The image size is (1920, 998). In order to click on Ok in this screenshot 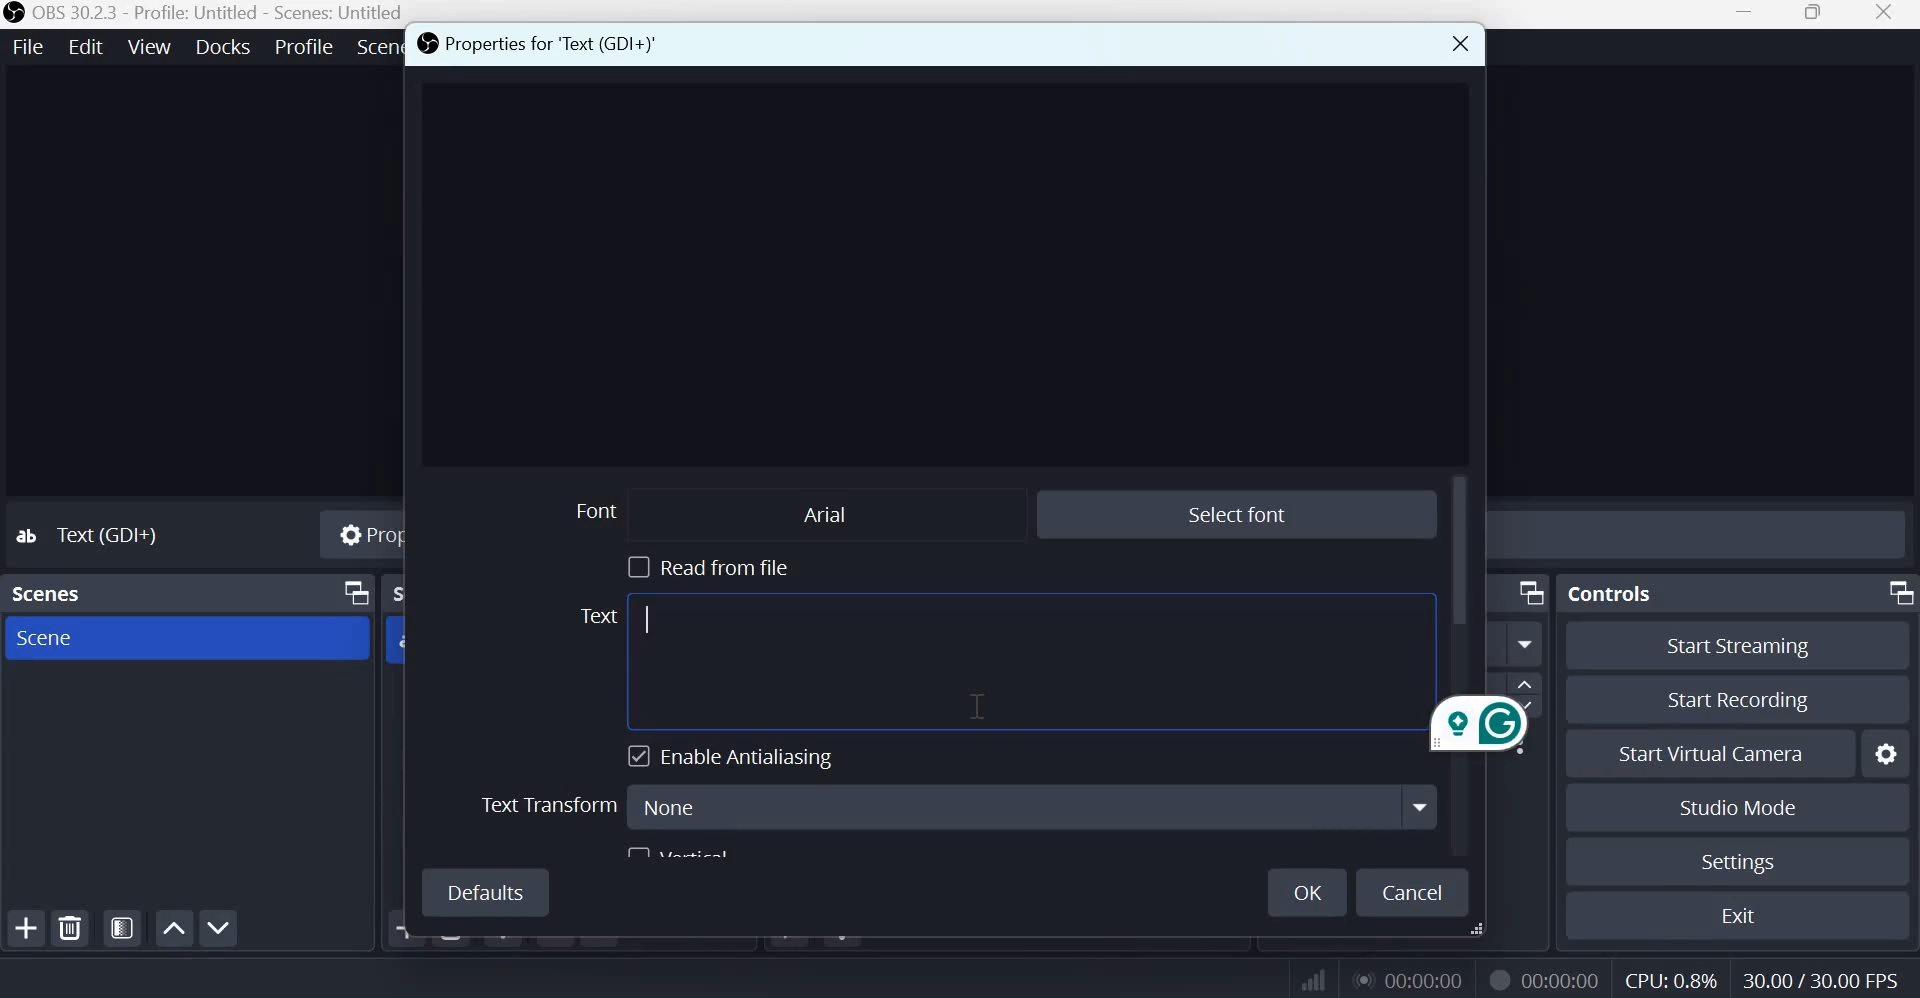, I will do `click(1309, 892)`.